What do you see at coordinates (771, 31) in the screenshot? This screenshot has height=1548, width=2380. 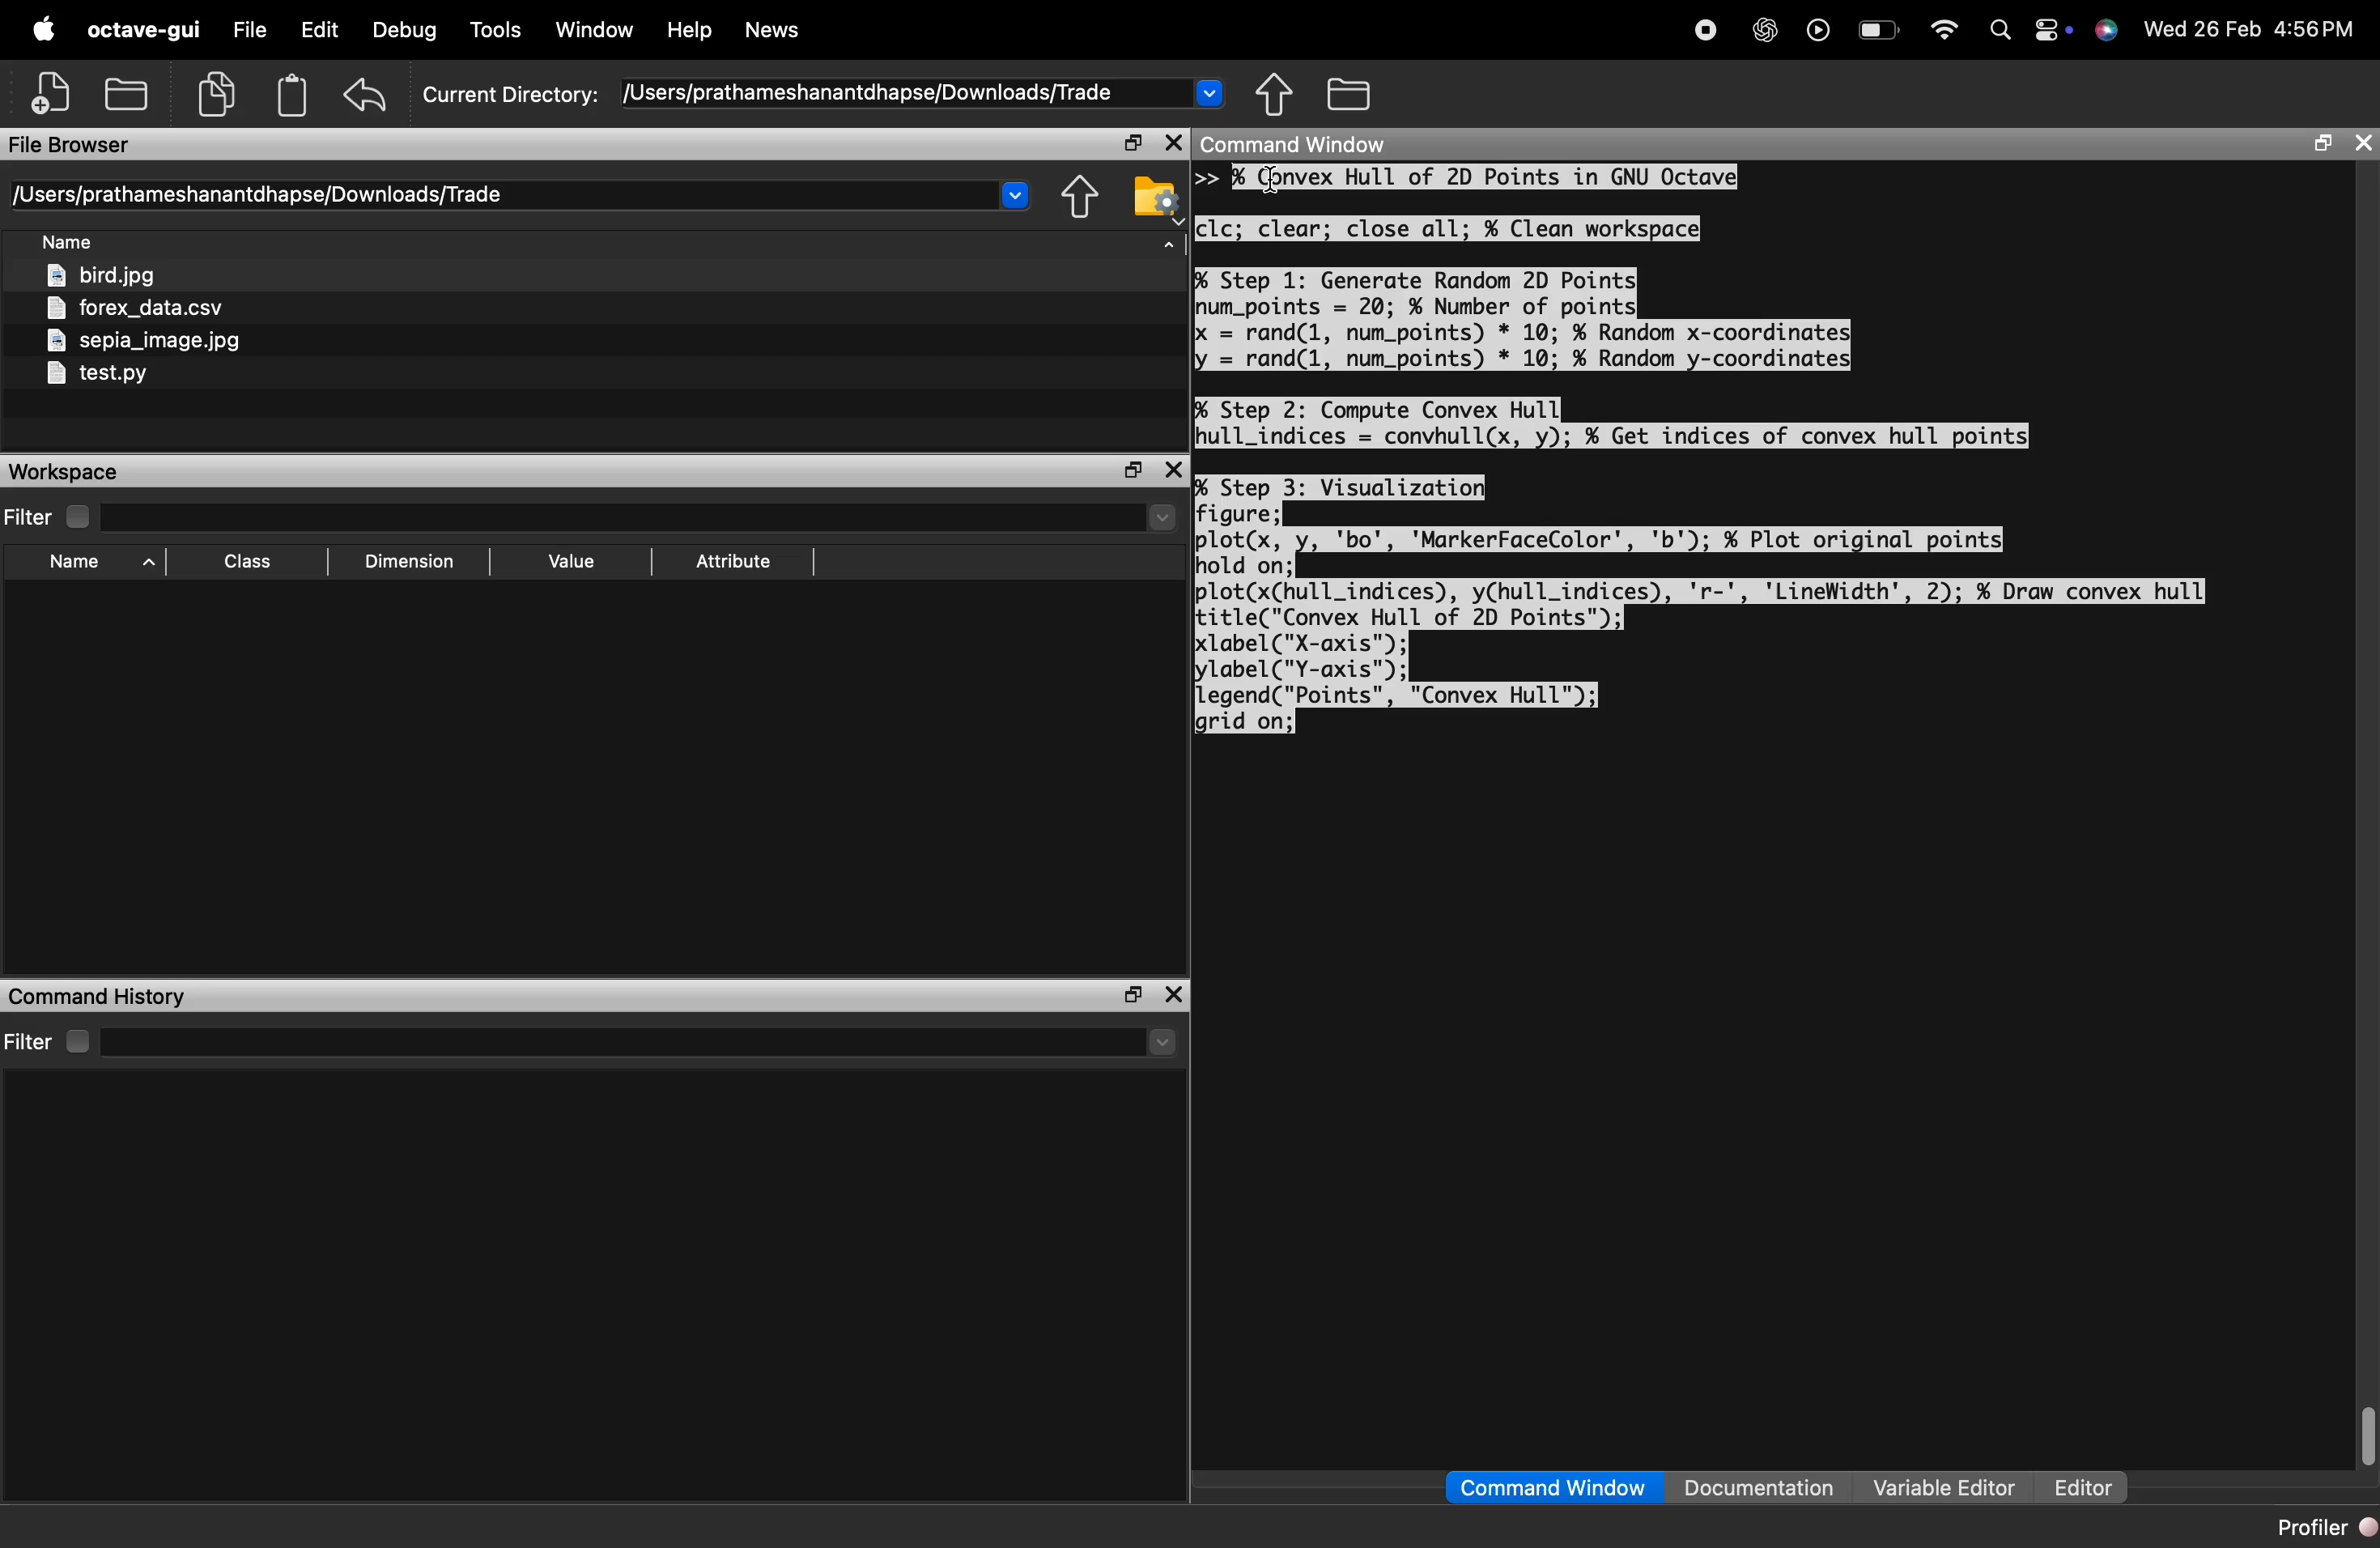 I see `News` at bounding box center [771, 31].